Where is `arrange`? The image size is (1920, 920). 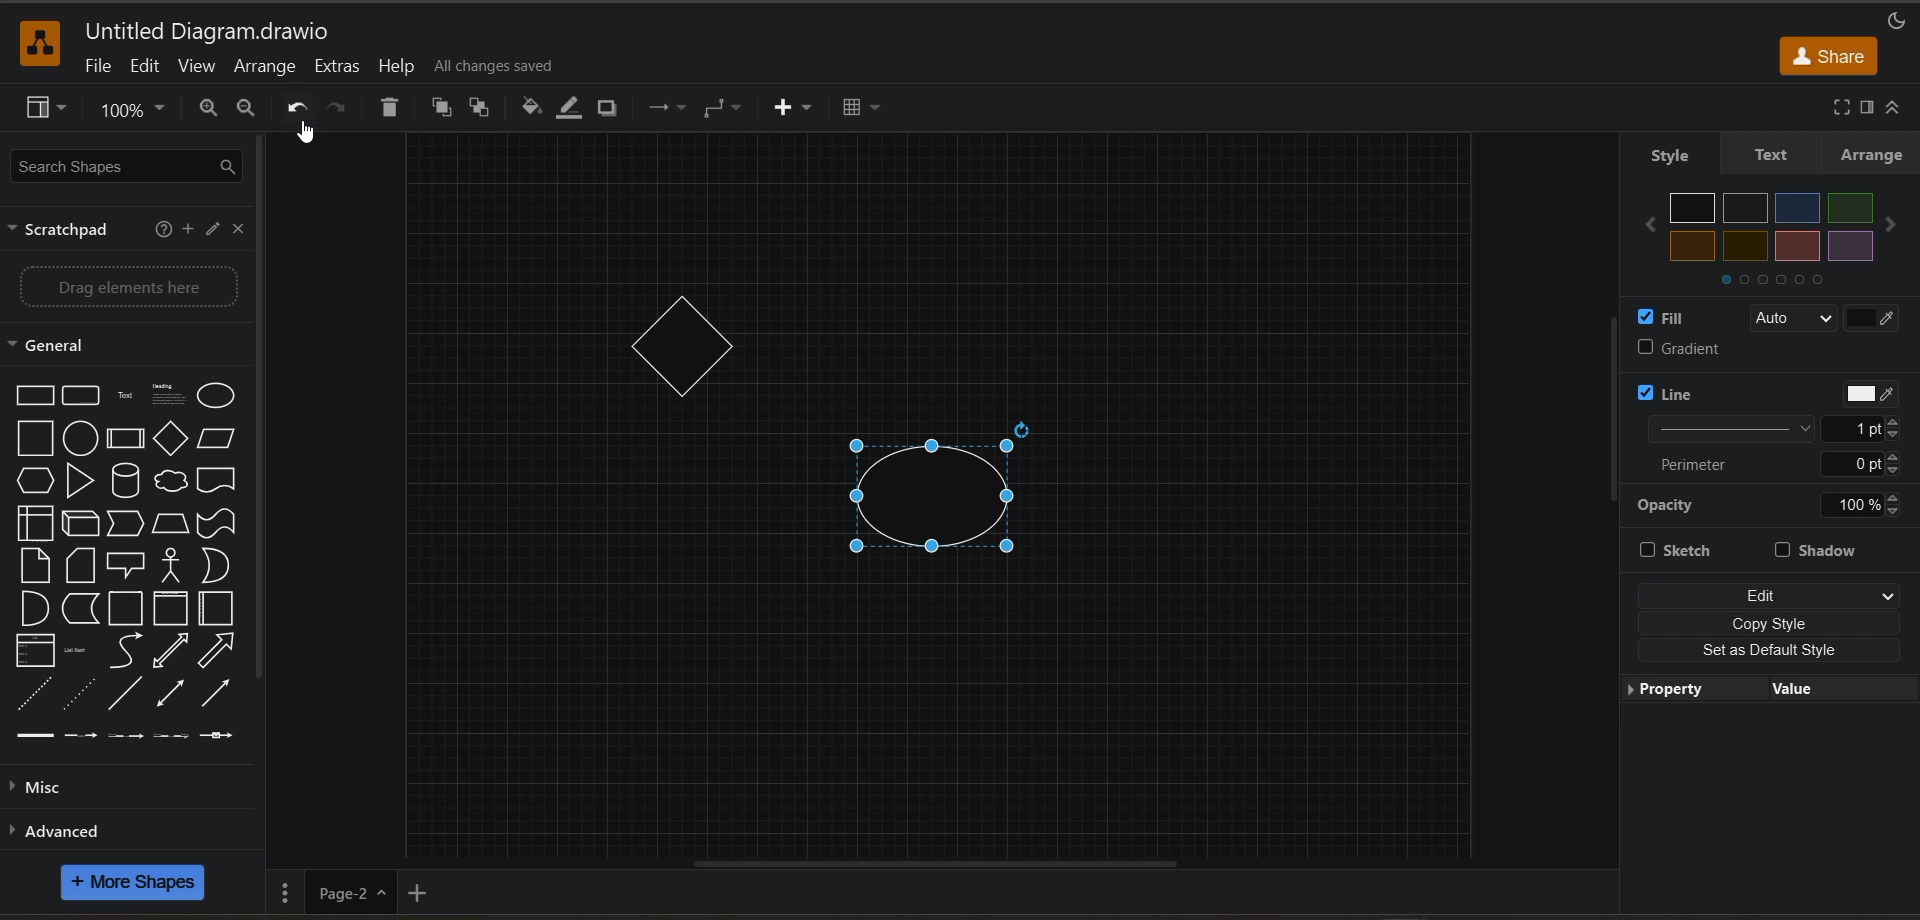
arrange is located at coordinates (264, 68).